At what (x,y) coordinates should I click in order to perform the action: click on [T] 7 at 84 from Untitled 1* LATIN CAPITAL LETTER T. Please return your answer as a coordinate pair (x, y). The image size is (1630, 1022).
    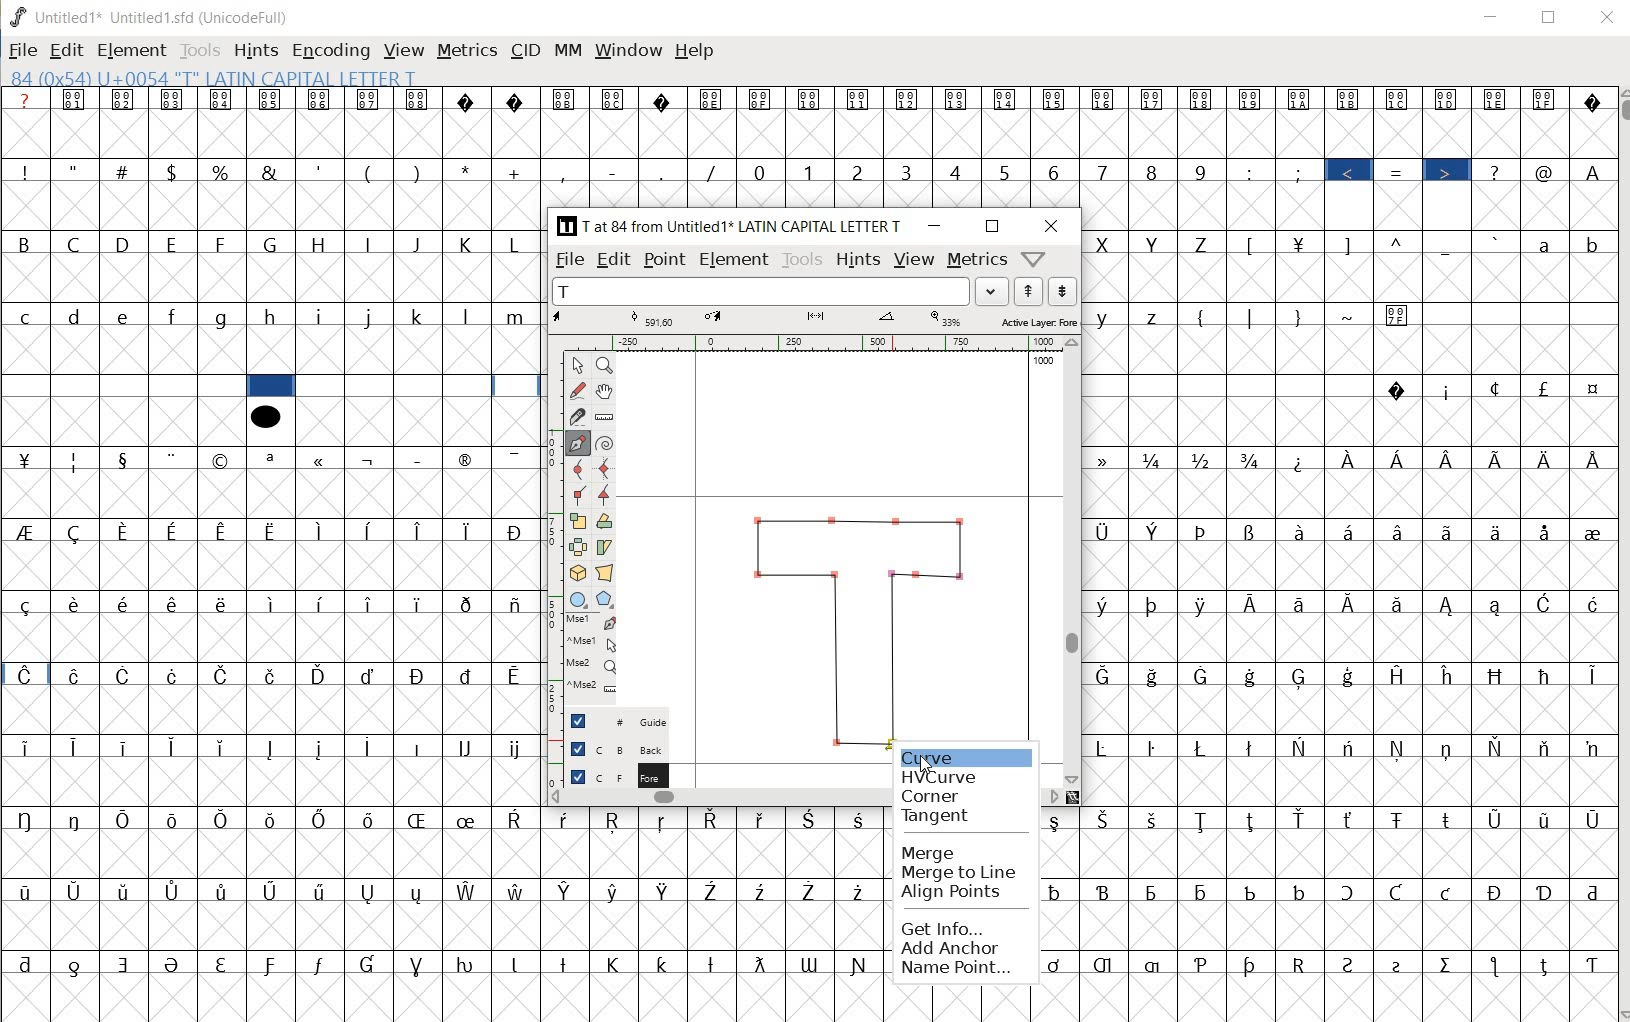
    Looking at the image, I should click on (734, 226).